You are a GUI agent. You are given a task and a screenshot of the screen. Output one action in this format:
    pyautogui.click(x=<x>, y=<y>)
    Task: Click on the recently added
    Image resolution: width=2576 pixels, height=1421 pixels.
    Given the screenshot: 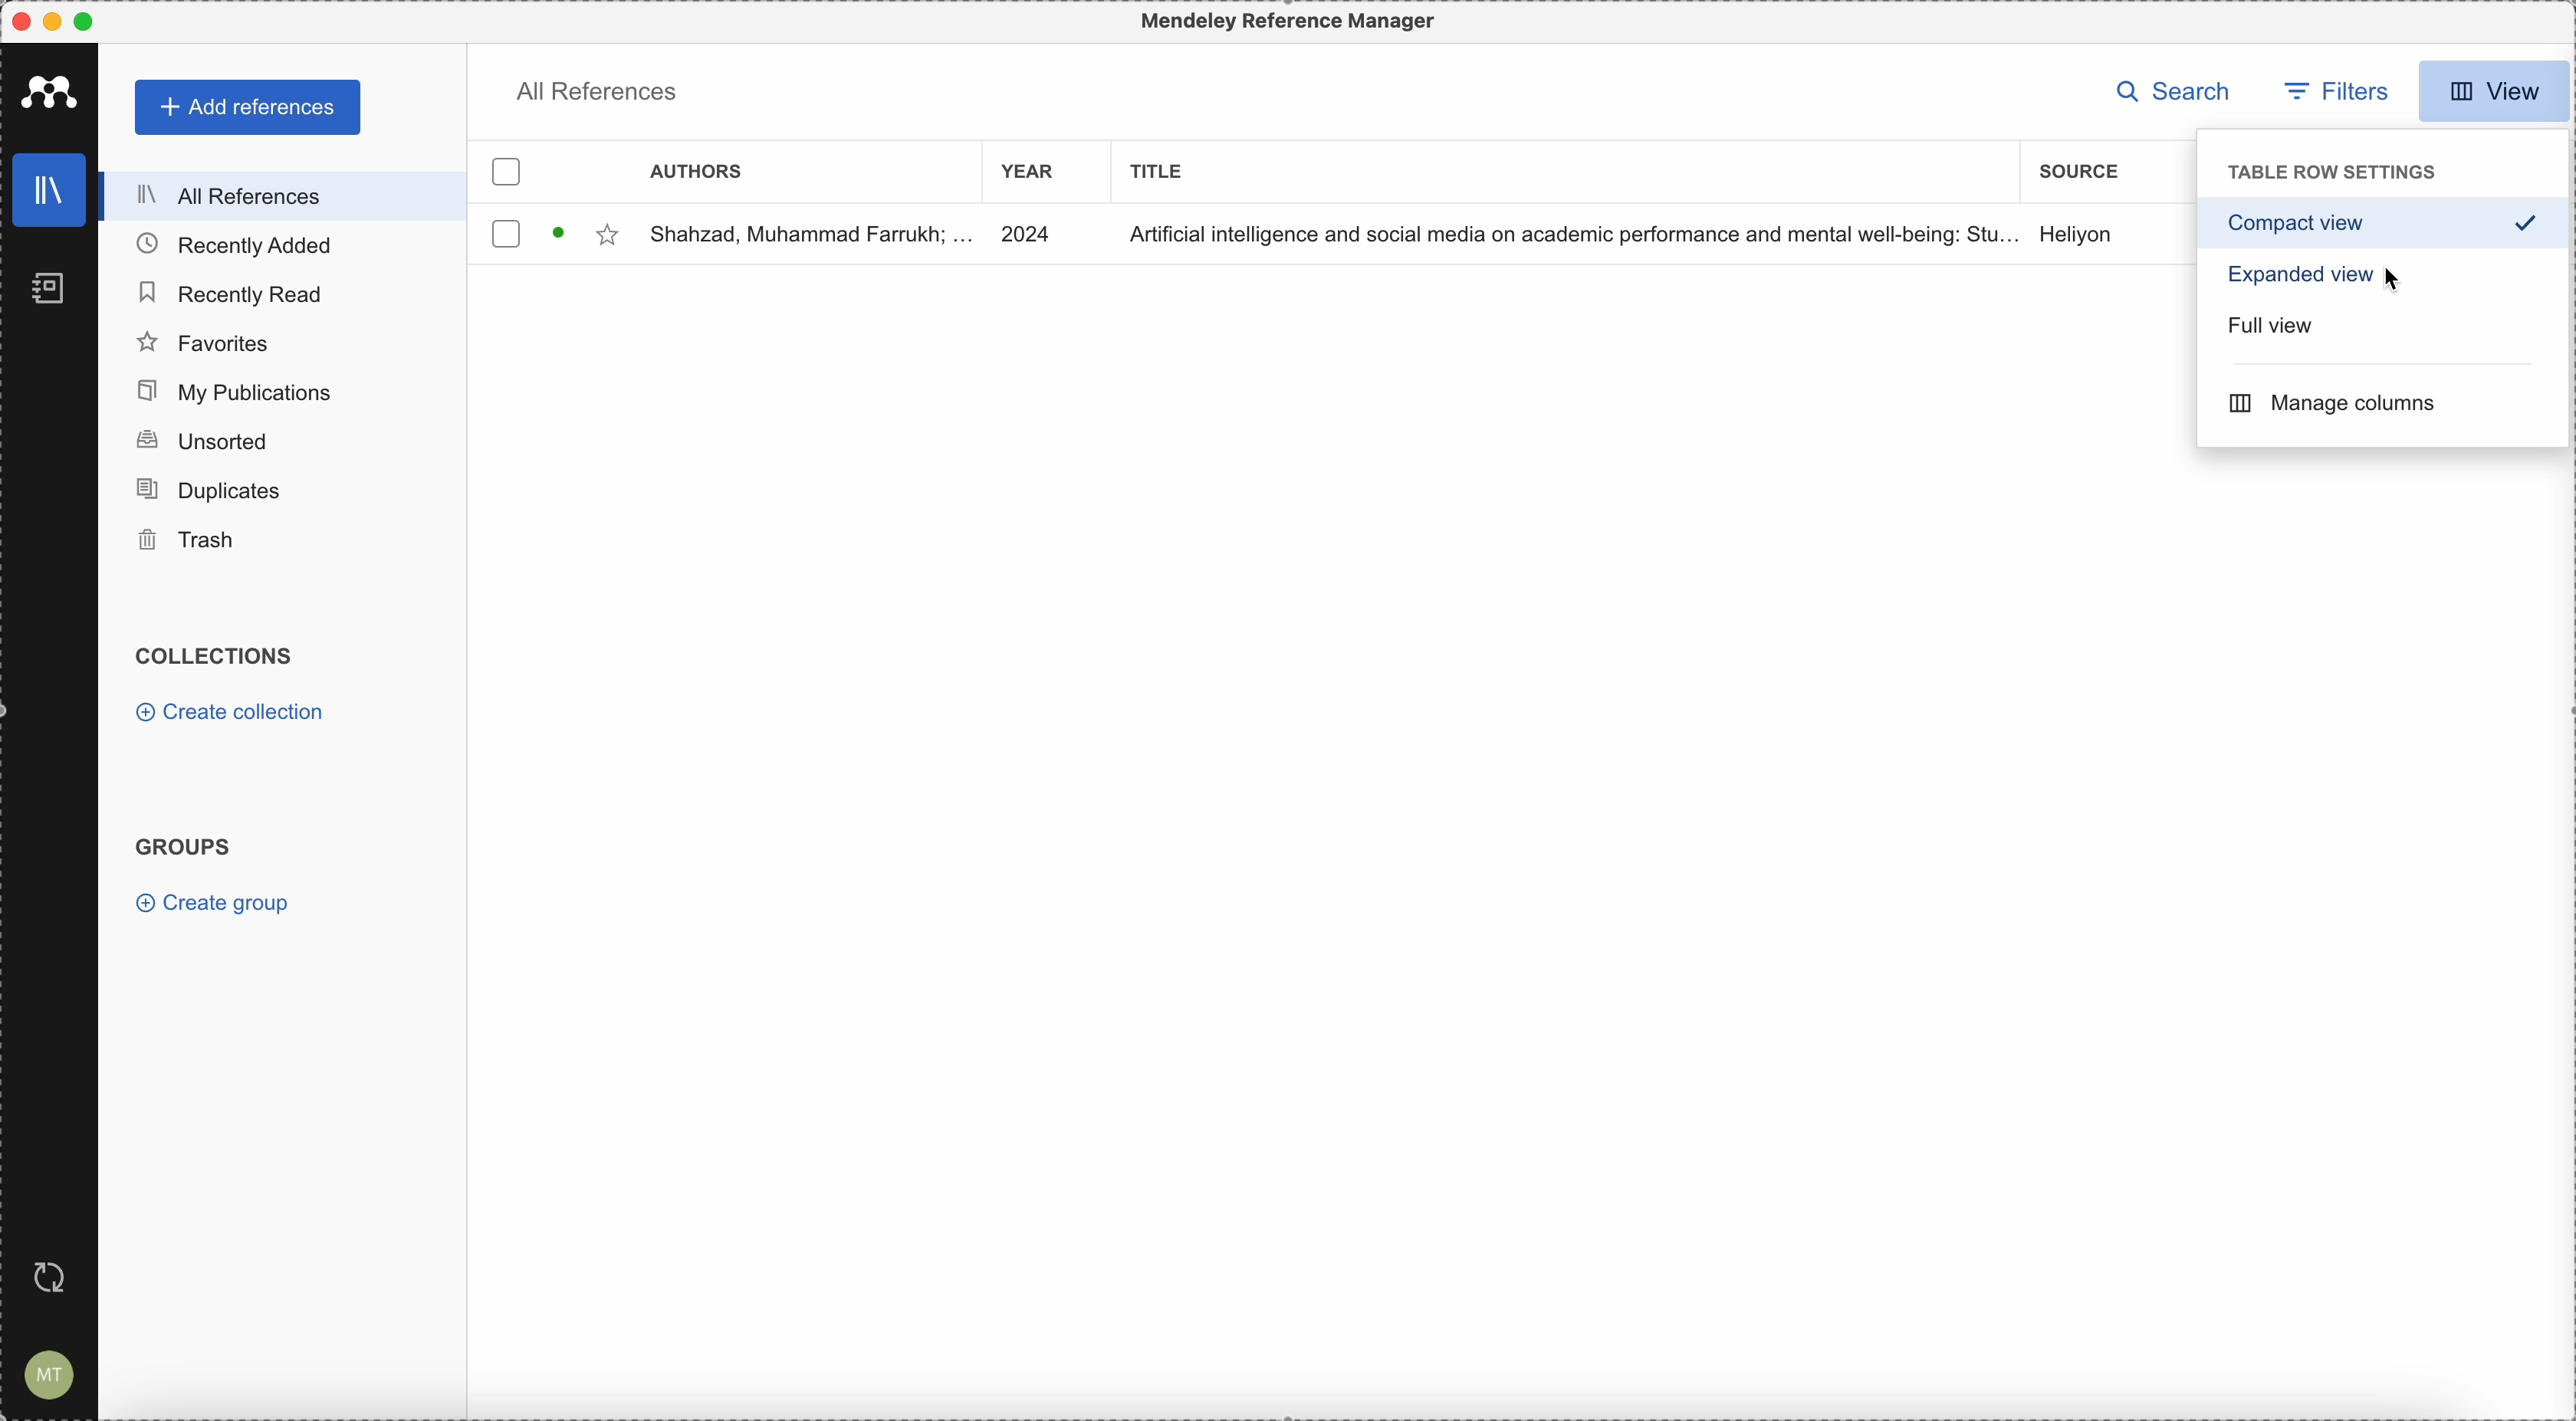 What is the action you would take?
    pyautogui.click(x=238, y=245)
    